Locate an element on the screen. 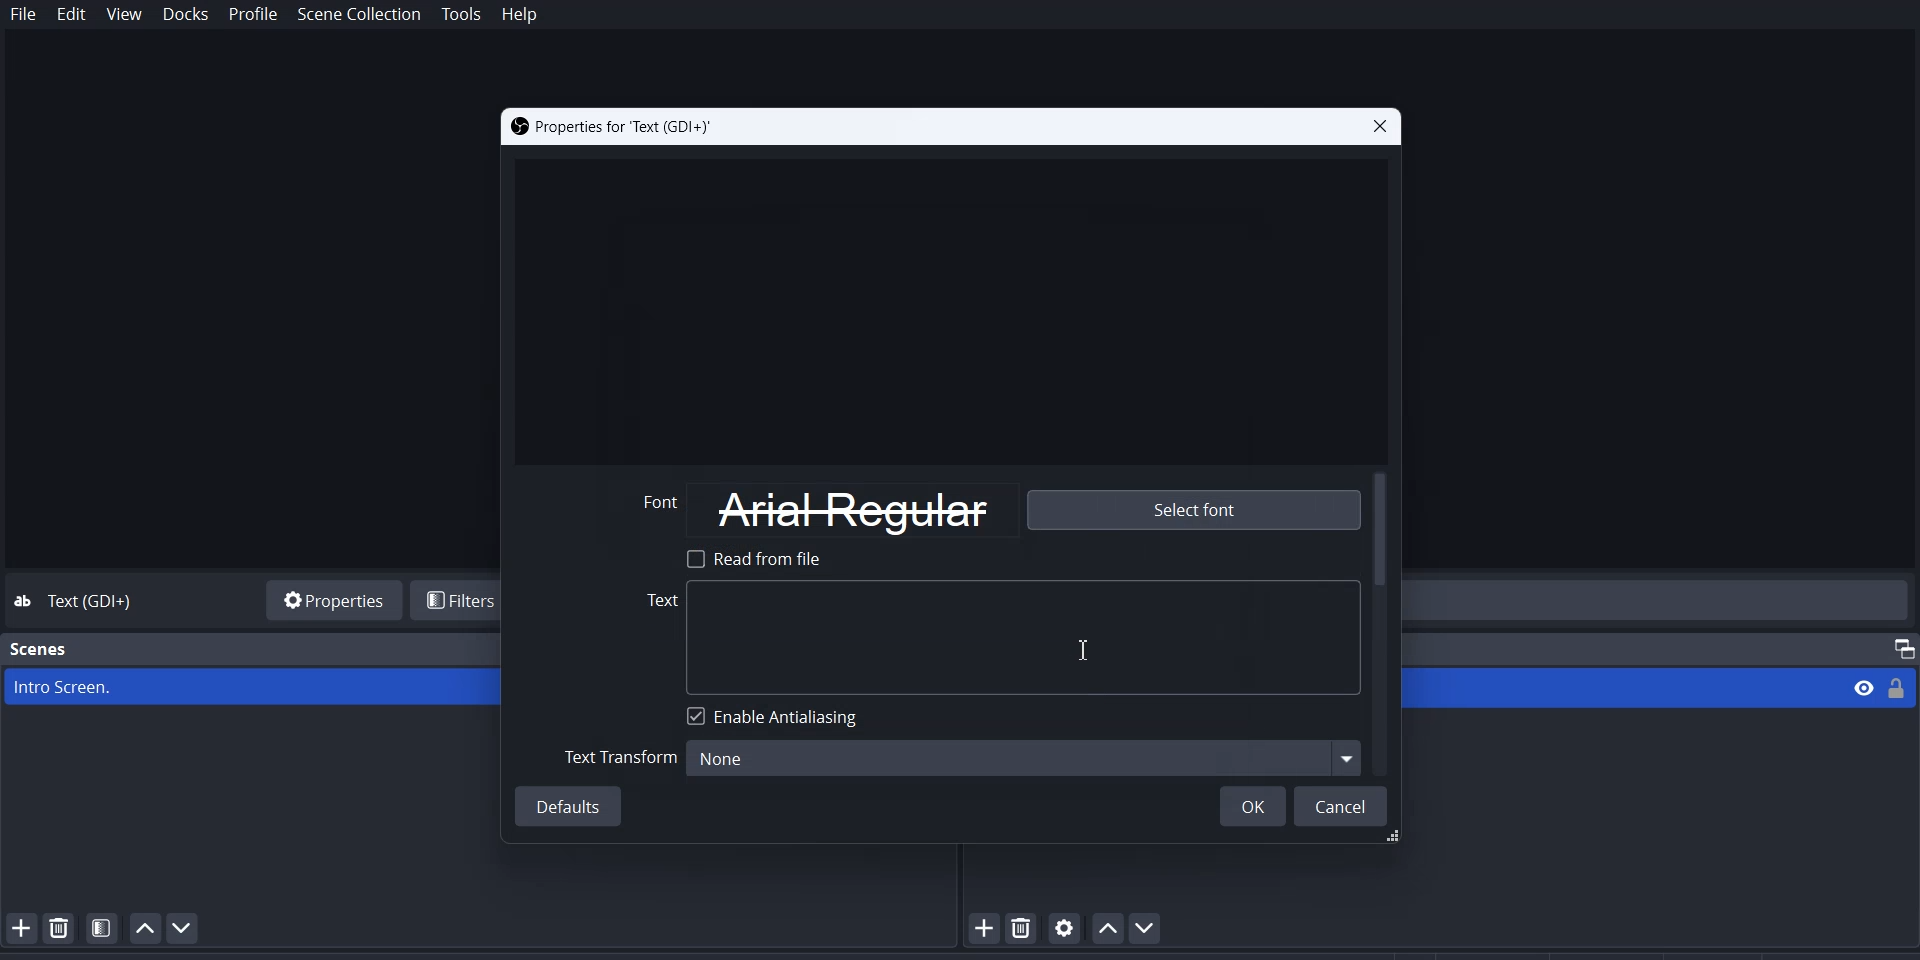 The image size is (1920, 960). Select font is located at coordinates (1191, 511).